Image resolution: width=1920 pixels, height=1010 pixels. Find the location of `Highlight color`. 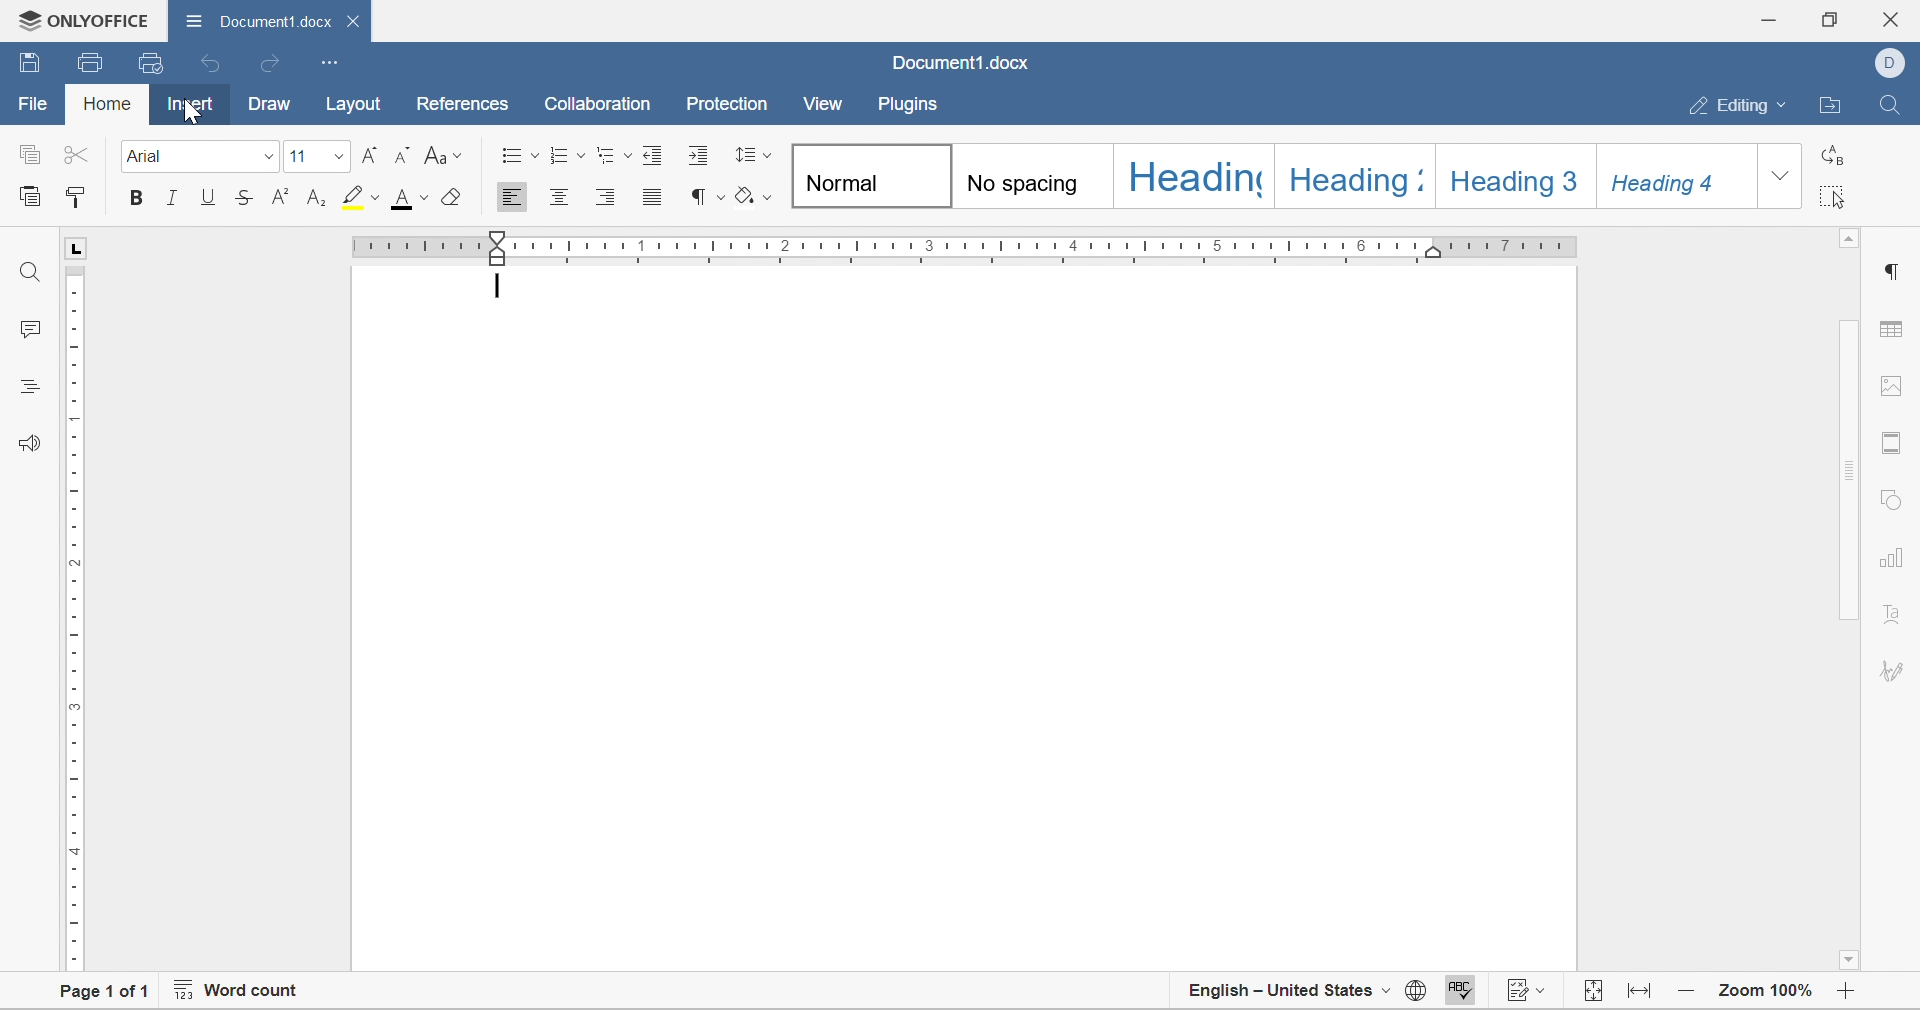

Highlight color is located at coordinates (362, 198).